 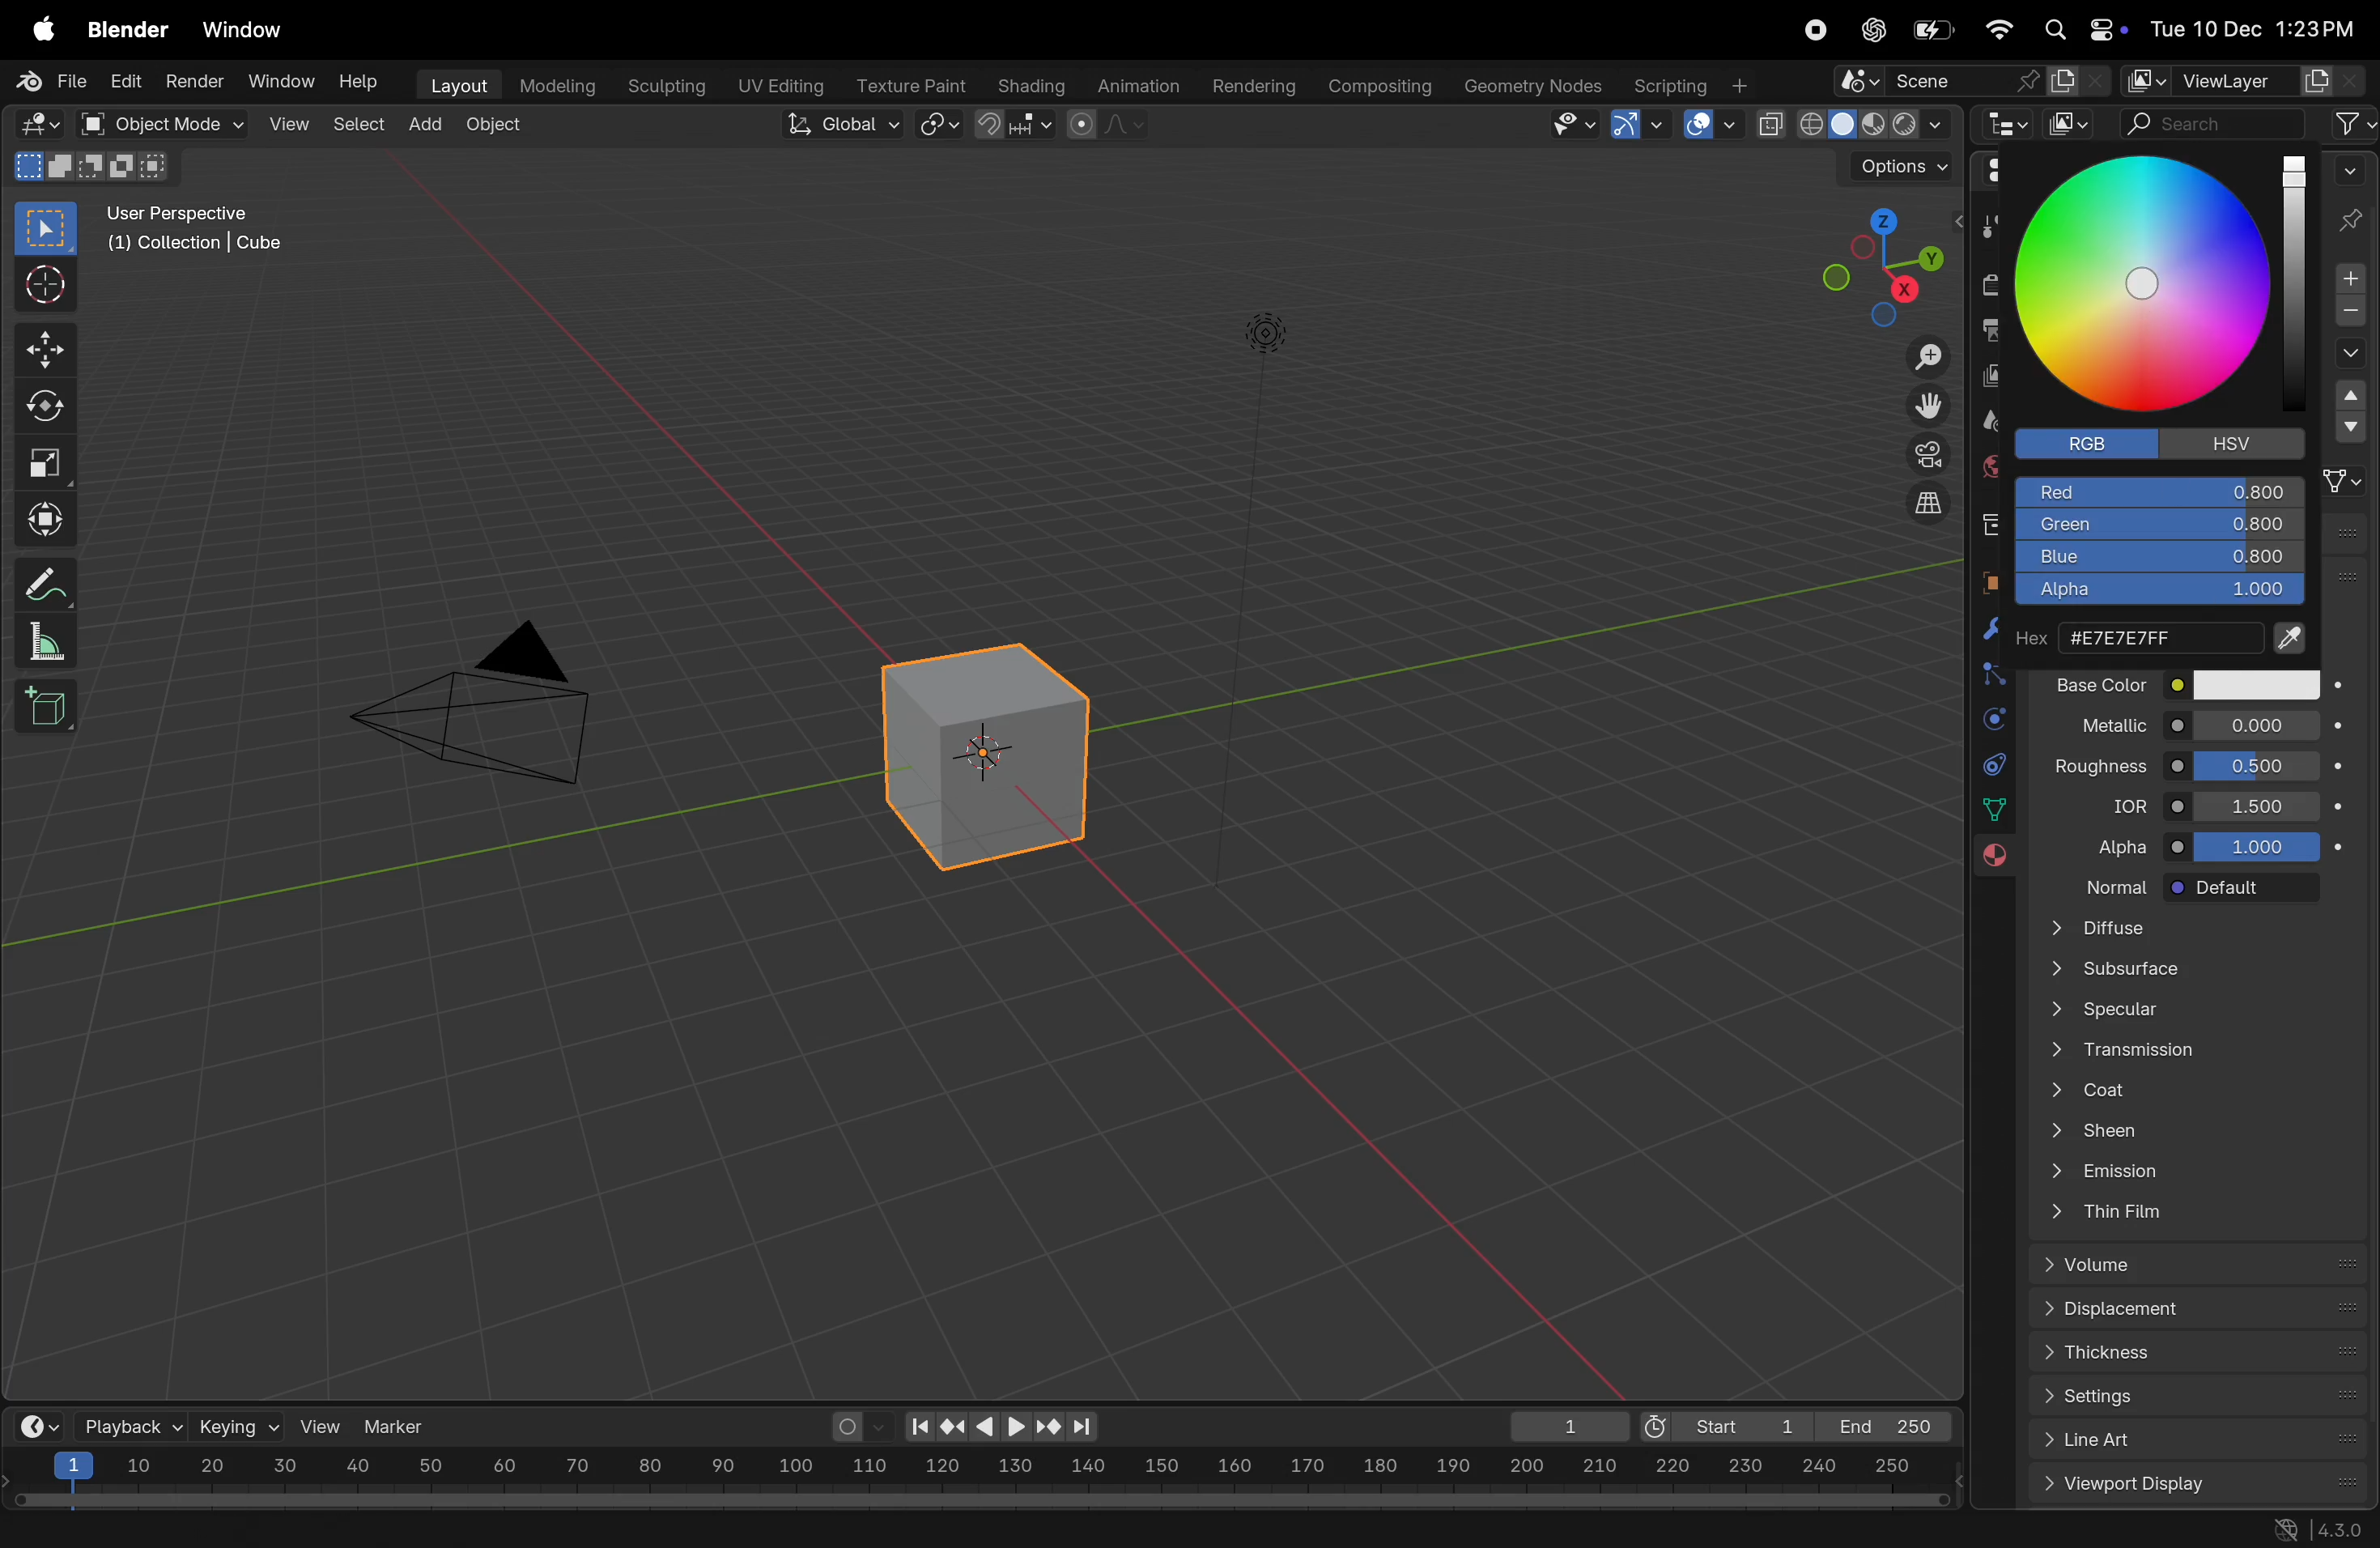 What do you see at coordinates (2208, 1129) in the screenshot?
I see `sheen` at bounding box center [2208, 1129].